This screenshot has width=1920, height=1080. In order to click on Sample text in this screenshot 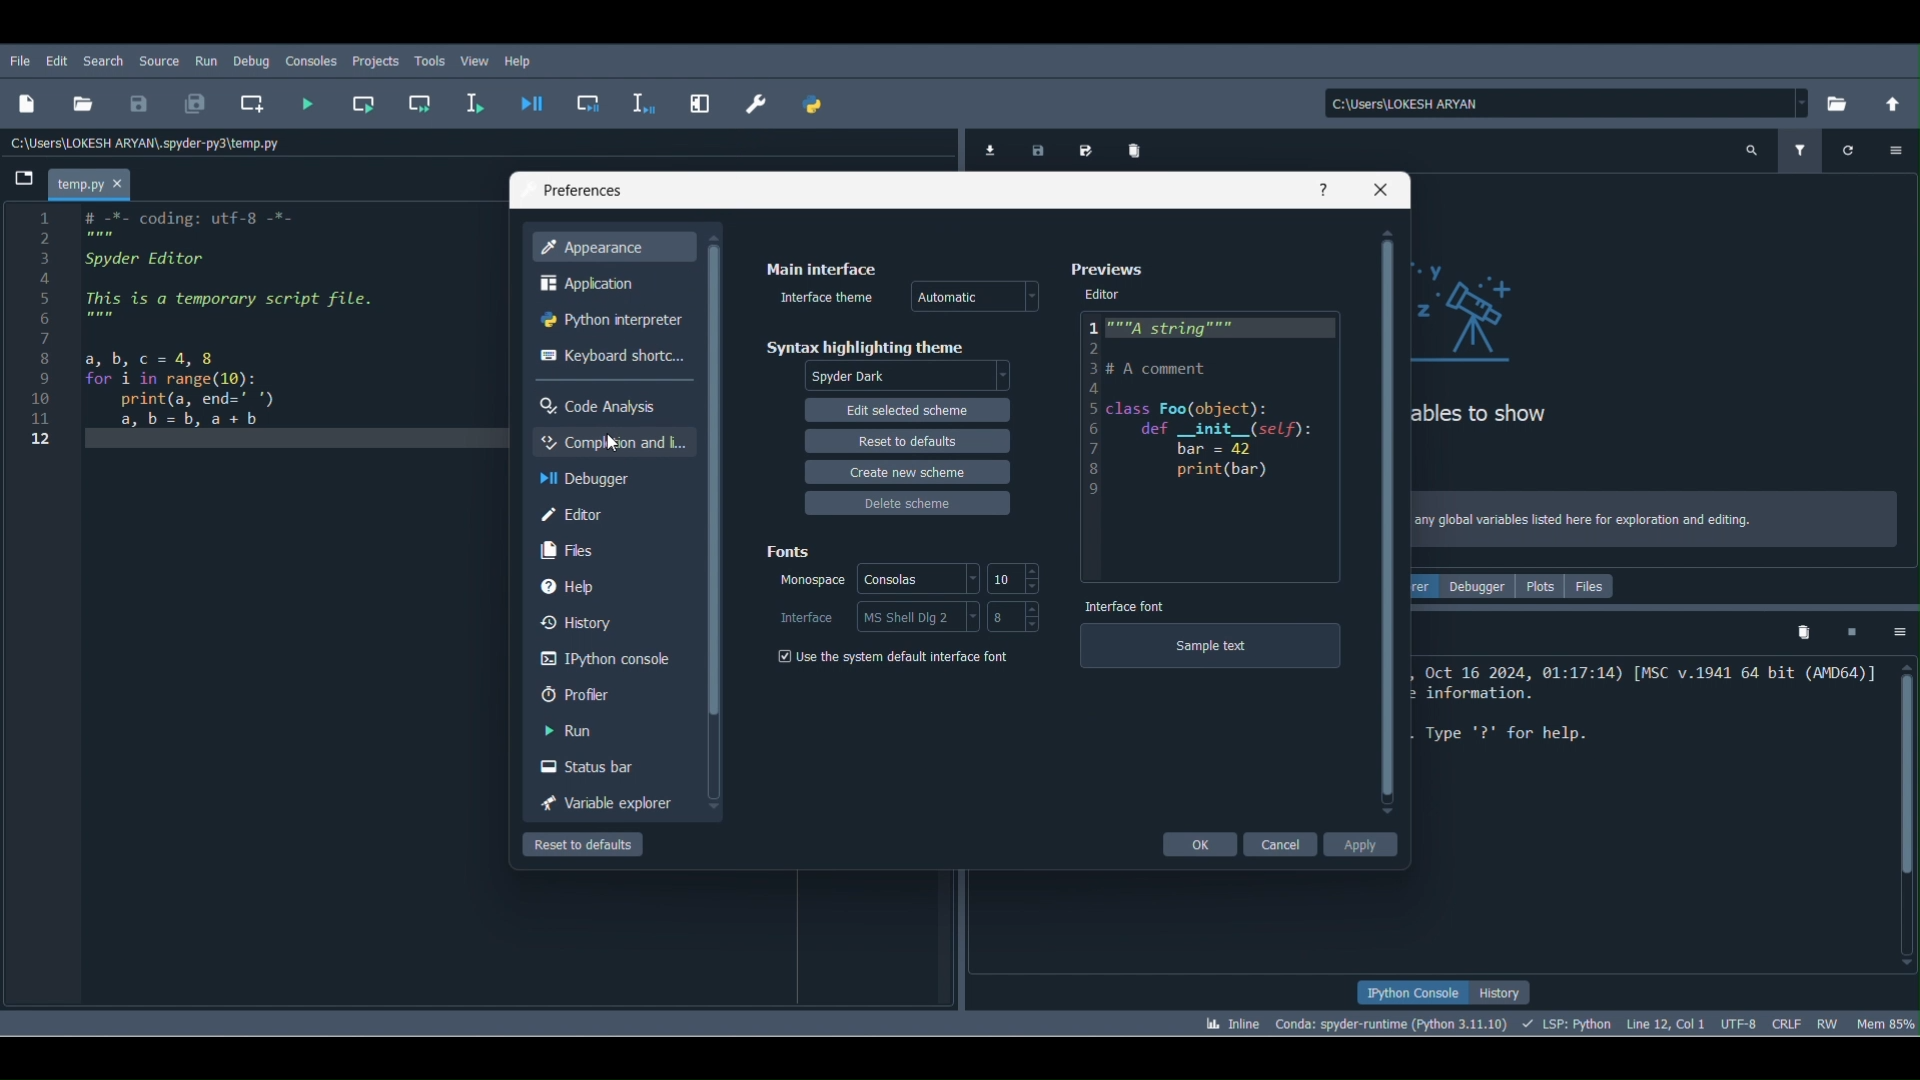, I will do `click(1216, 646)`.